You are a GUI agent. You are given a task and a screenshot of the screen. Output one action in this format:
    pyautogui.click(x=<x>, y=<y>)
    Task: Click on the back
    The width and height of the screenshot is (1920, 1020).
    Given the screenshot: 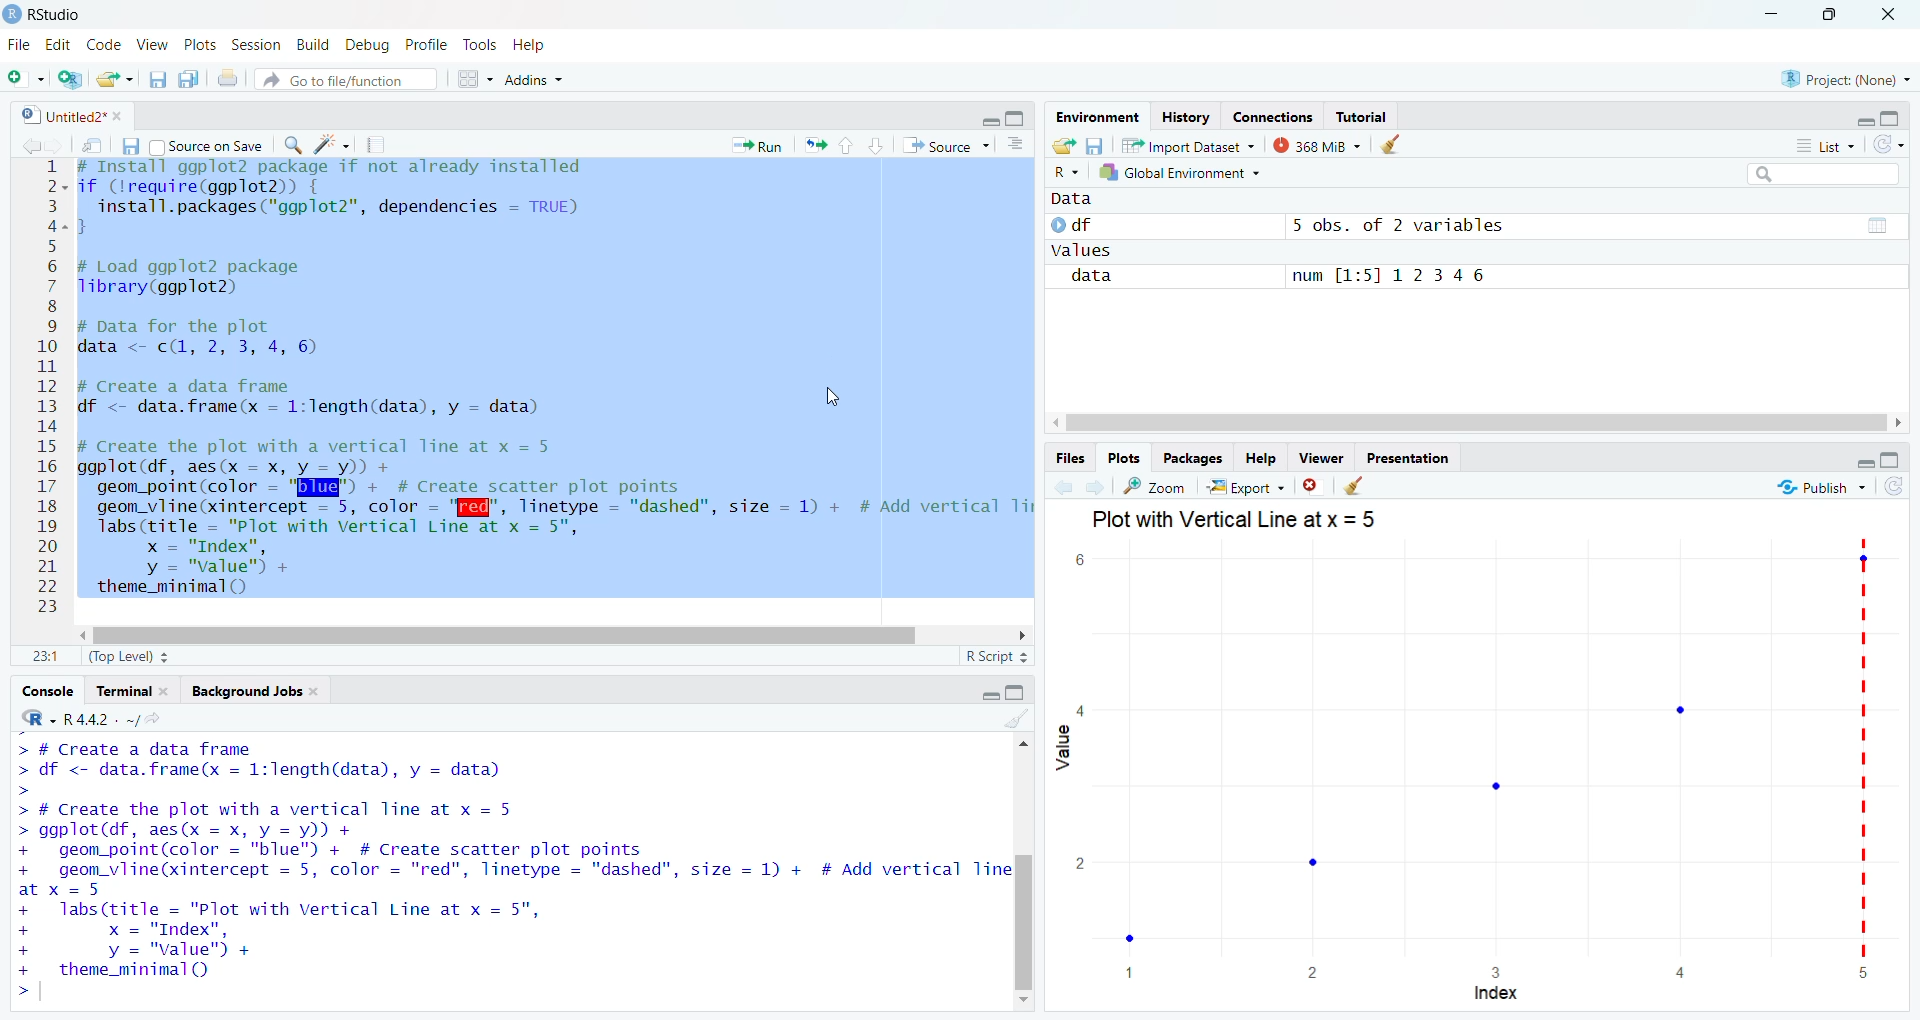 What is the action you would take?
    pyautogui.click(x=1061, y=486)
    